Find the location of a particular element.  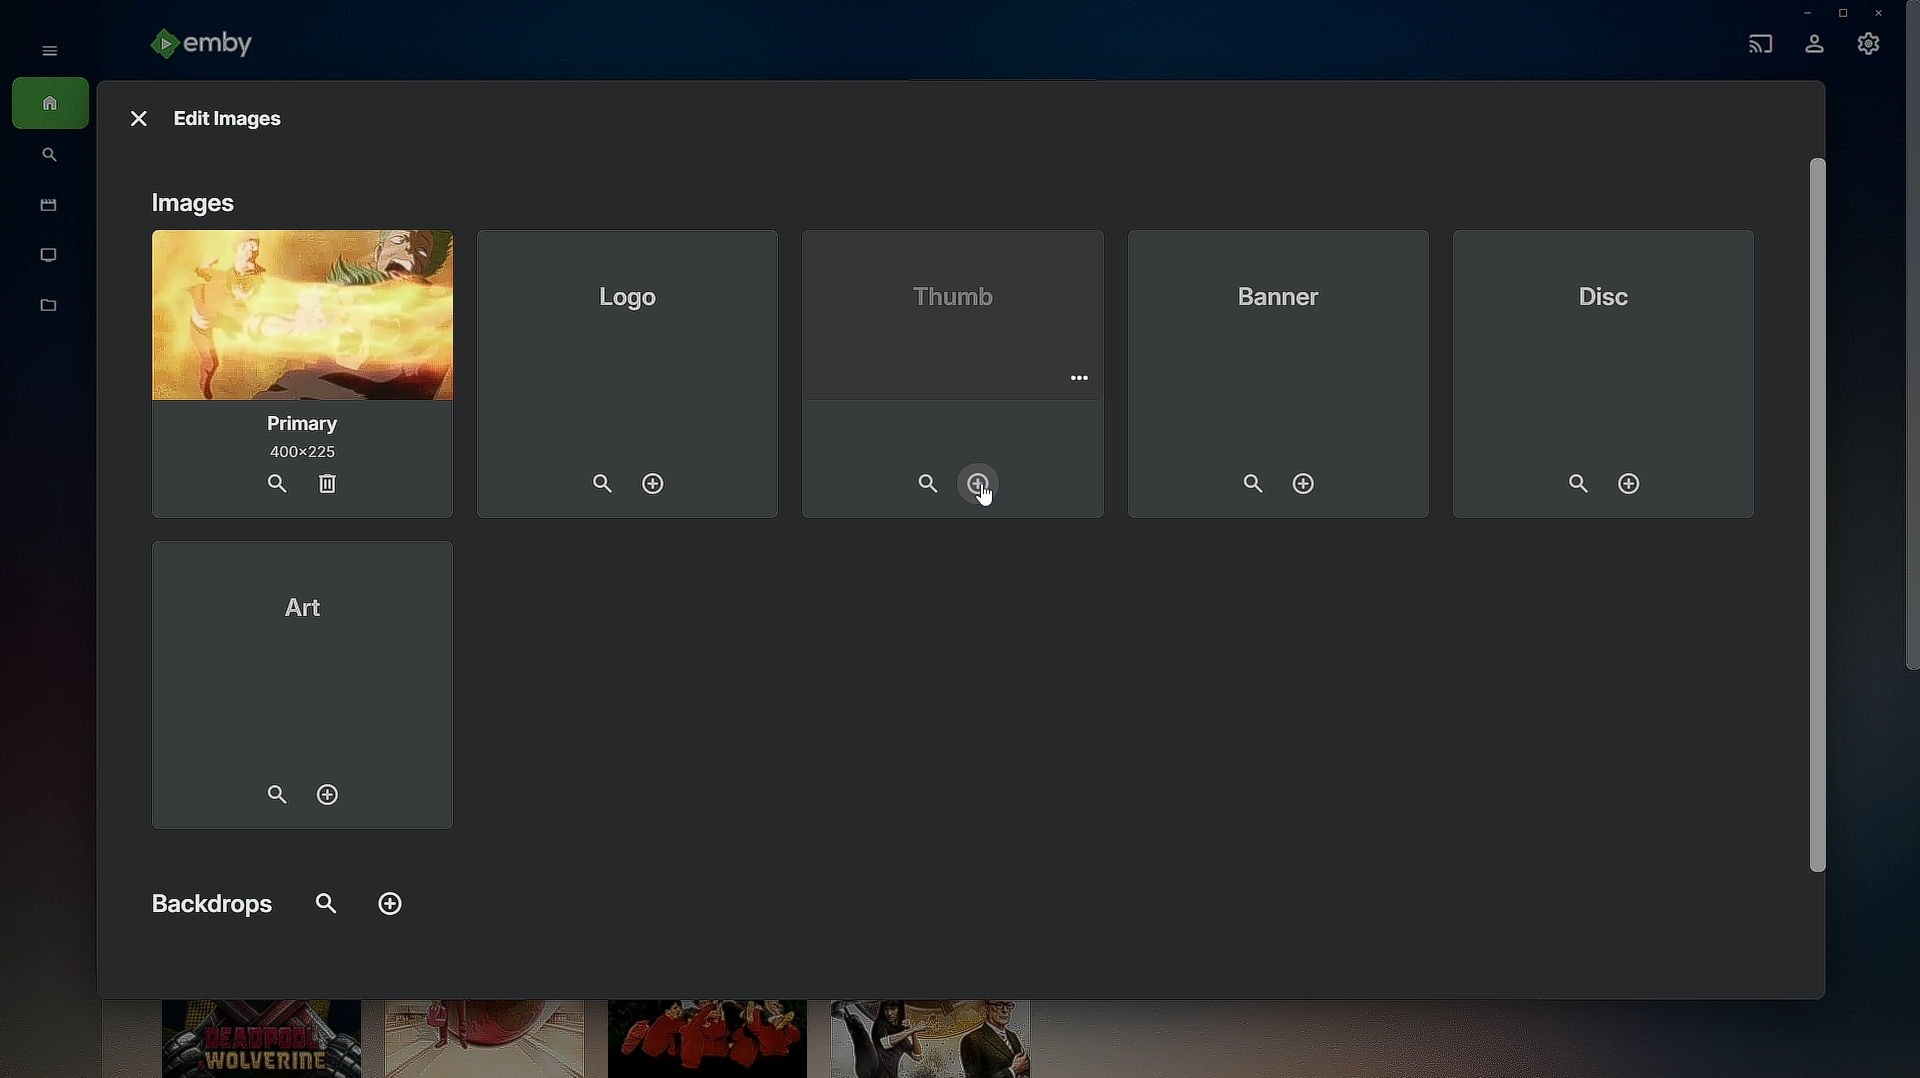

Account is located at coordinates (1814, 46).